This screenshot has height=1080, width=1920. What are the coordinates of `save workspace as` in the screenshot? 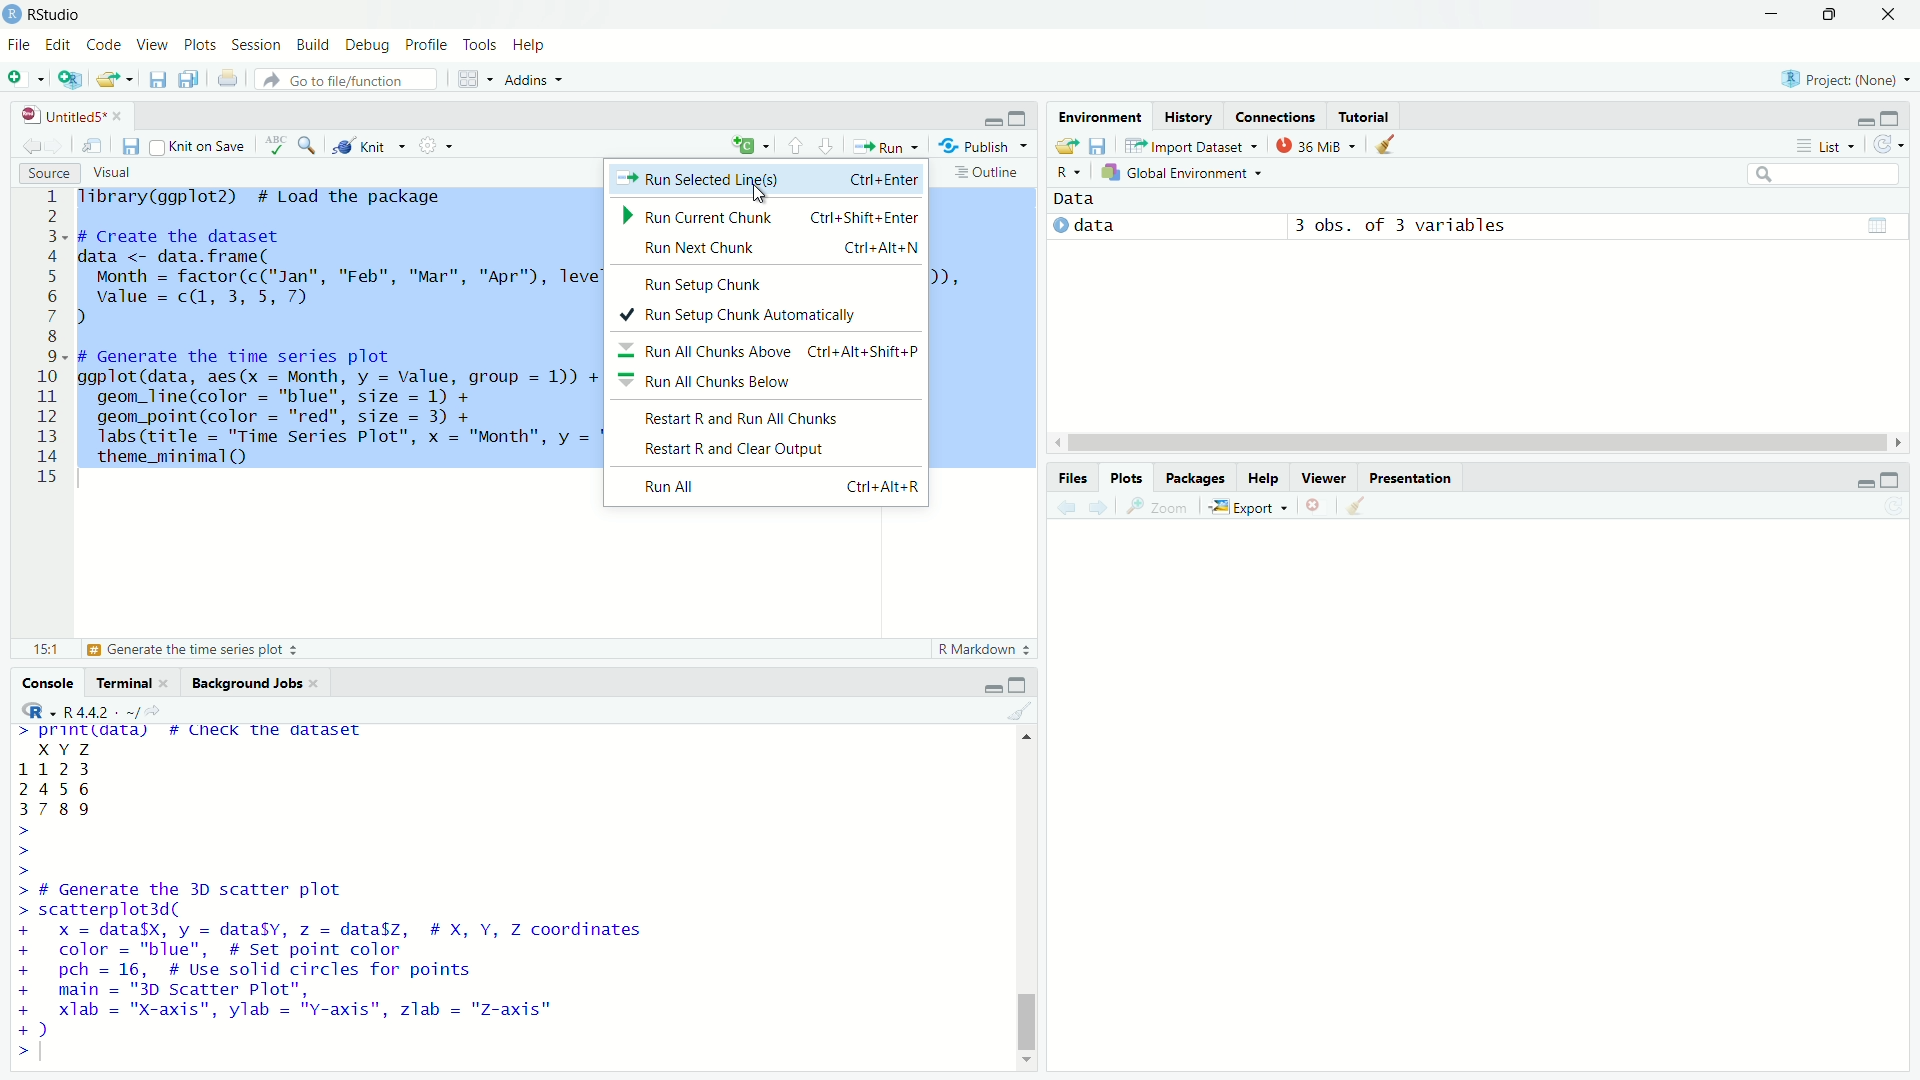 It's located at (1101, 146).